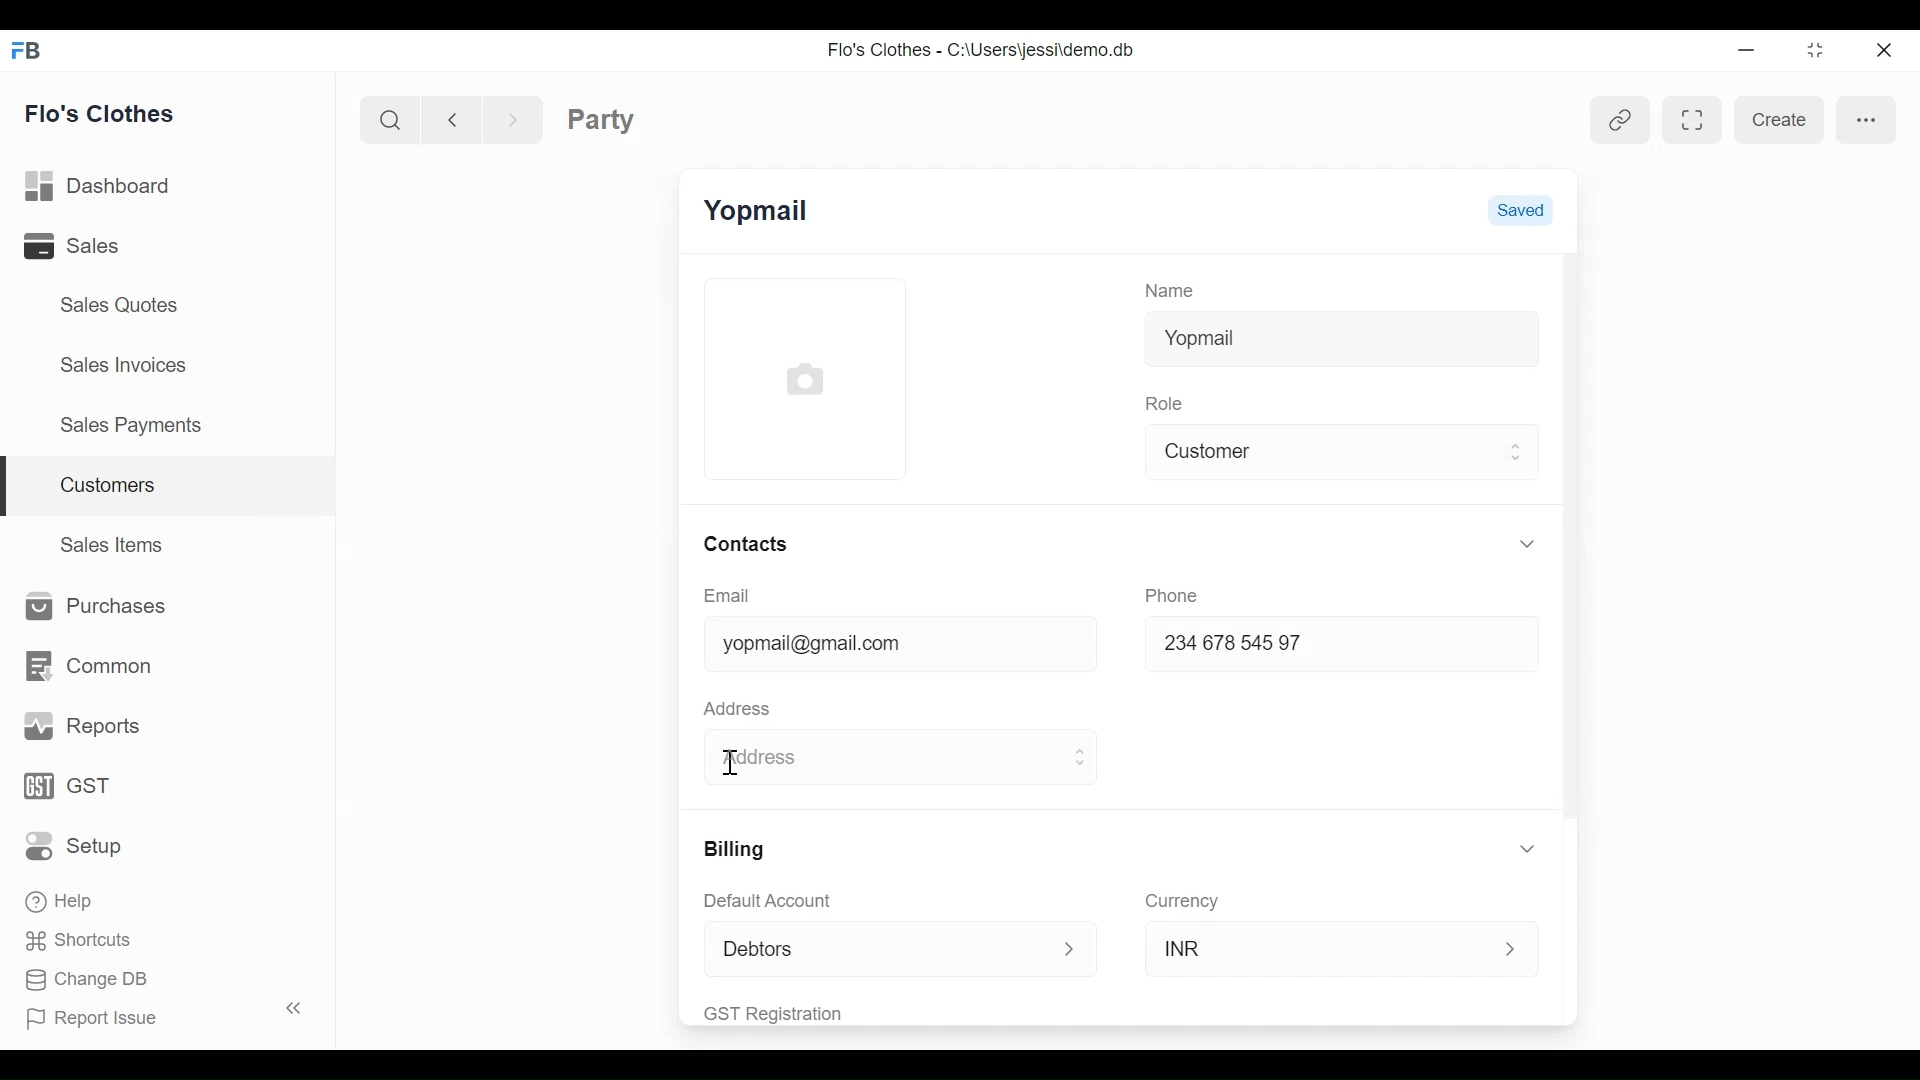  I want to click on Frappe Books Desktop Icon, so click(24, 52).